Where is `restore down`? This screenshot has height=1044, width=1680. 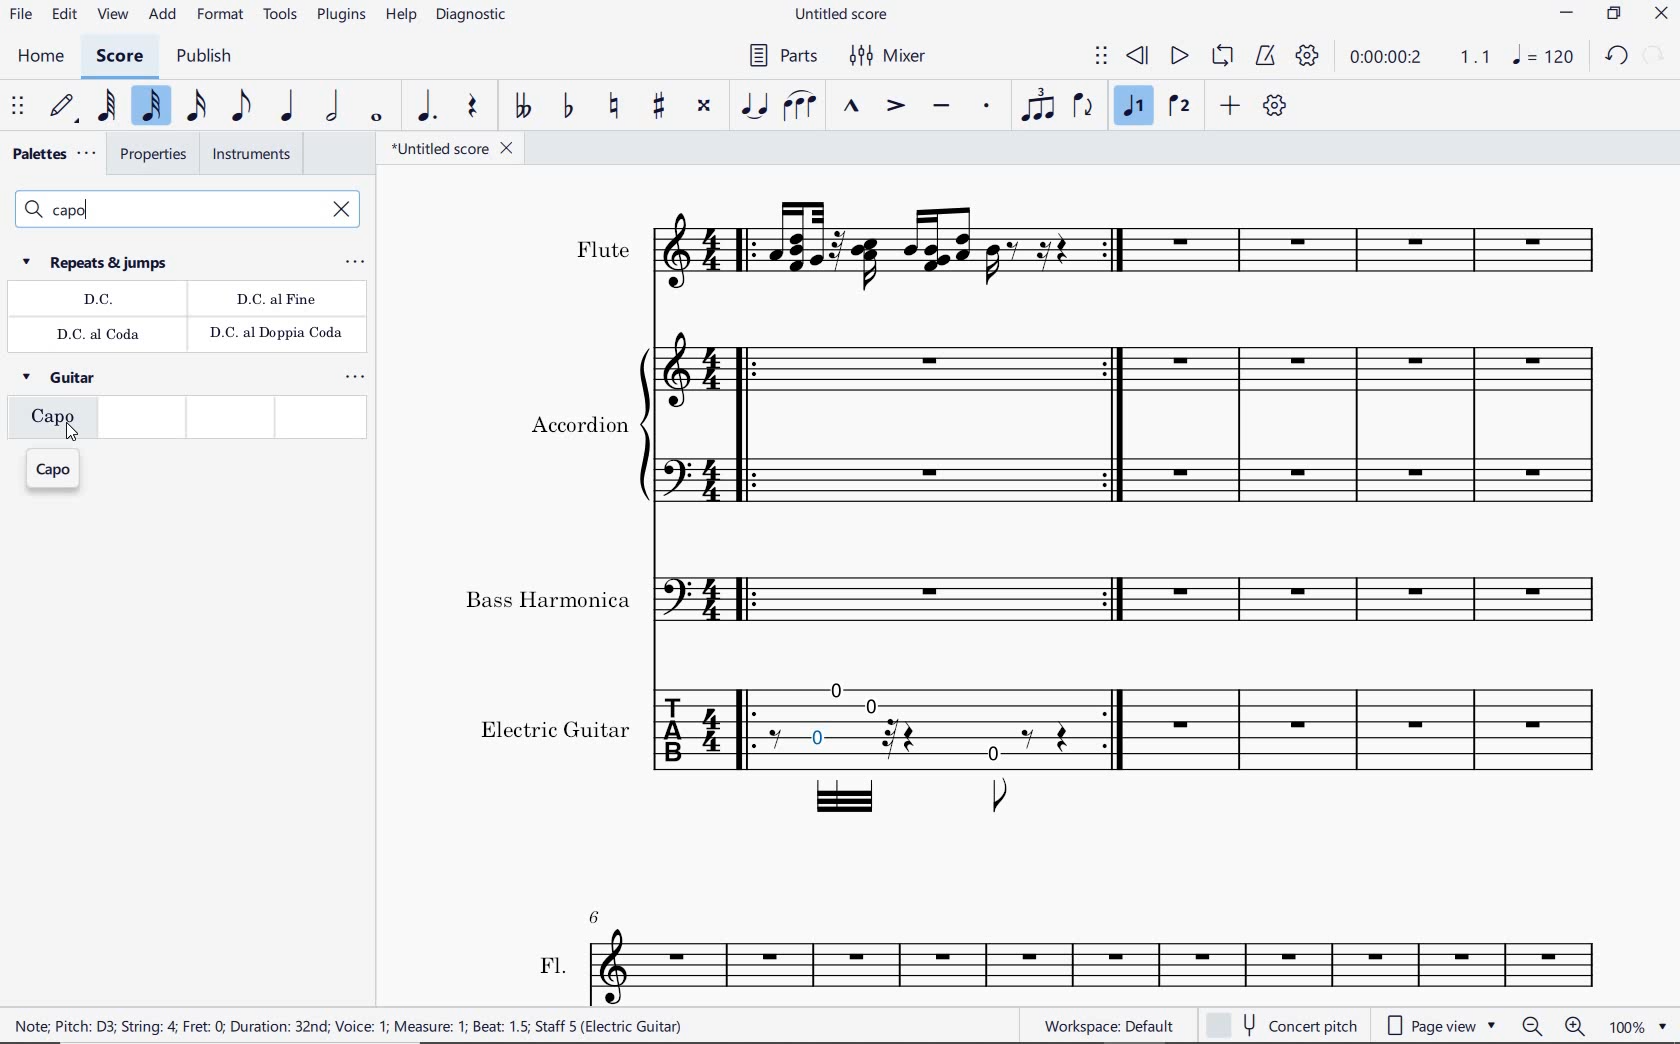 restore down is located at coordinates (1613, 15).